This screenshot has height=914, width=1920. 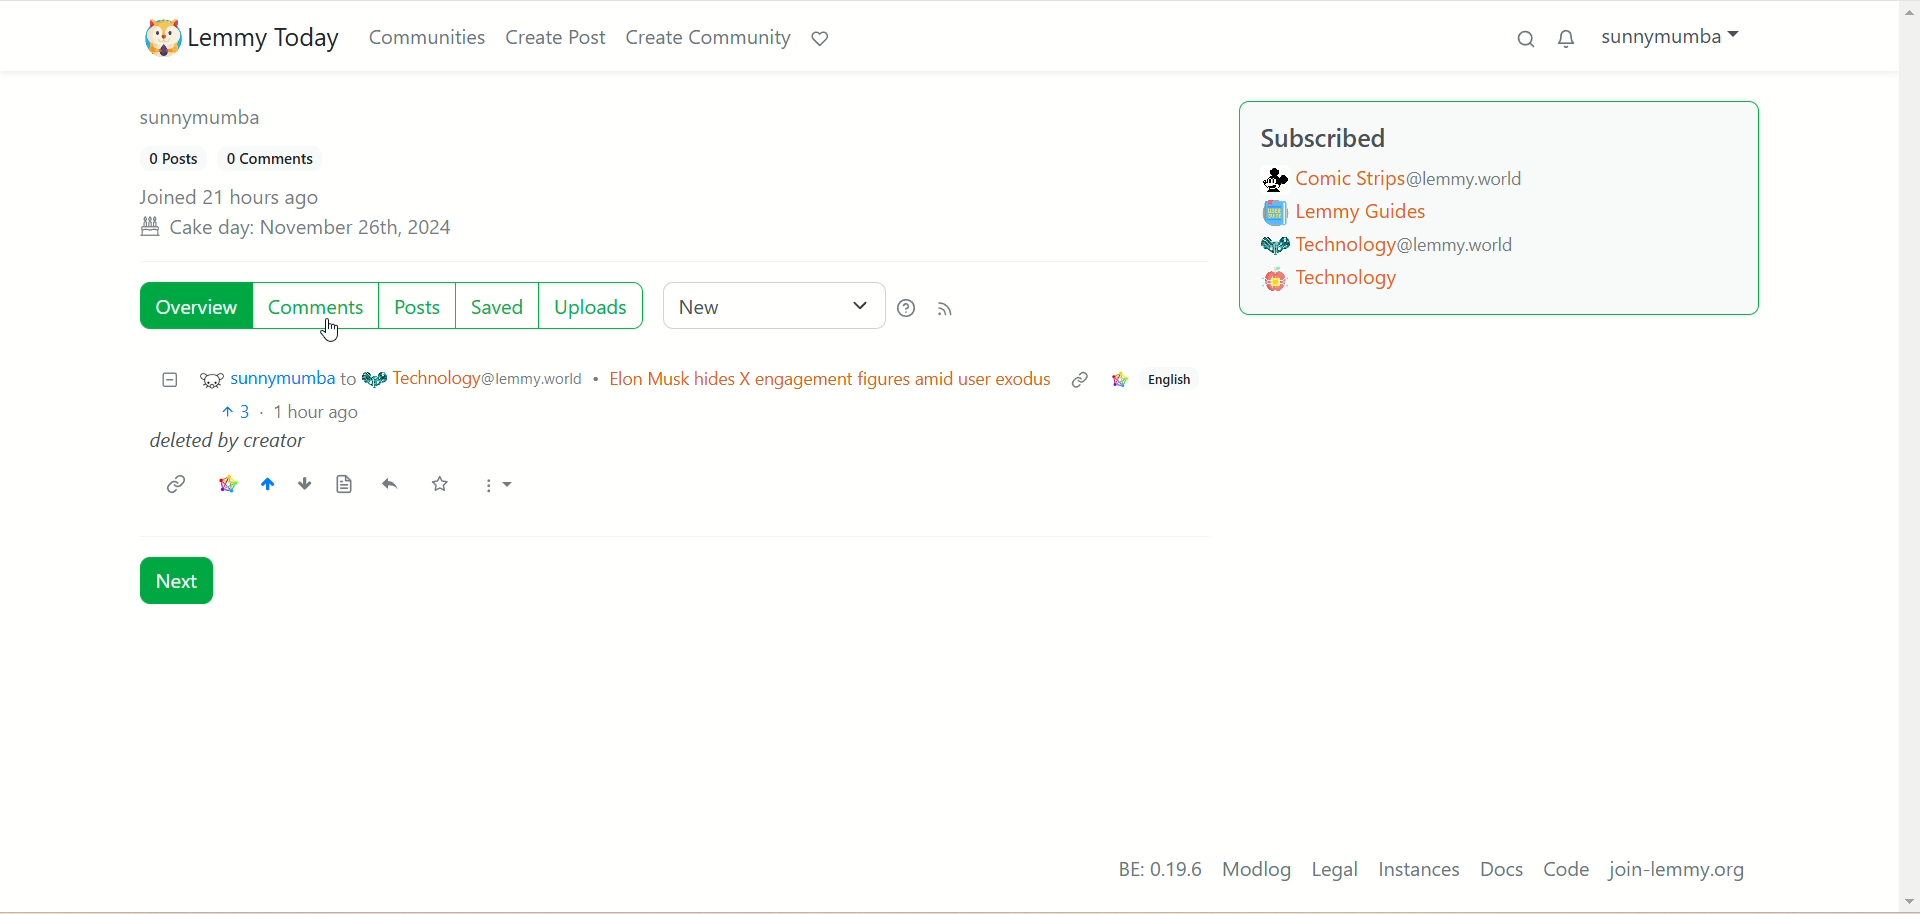 I want to click on next, so click(x=183, y=582).